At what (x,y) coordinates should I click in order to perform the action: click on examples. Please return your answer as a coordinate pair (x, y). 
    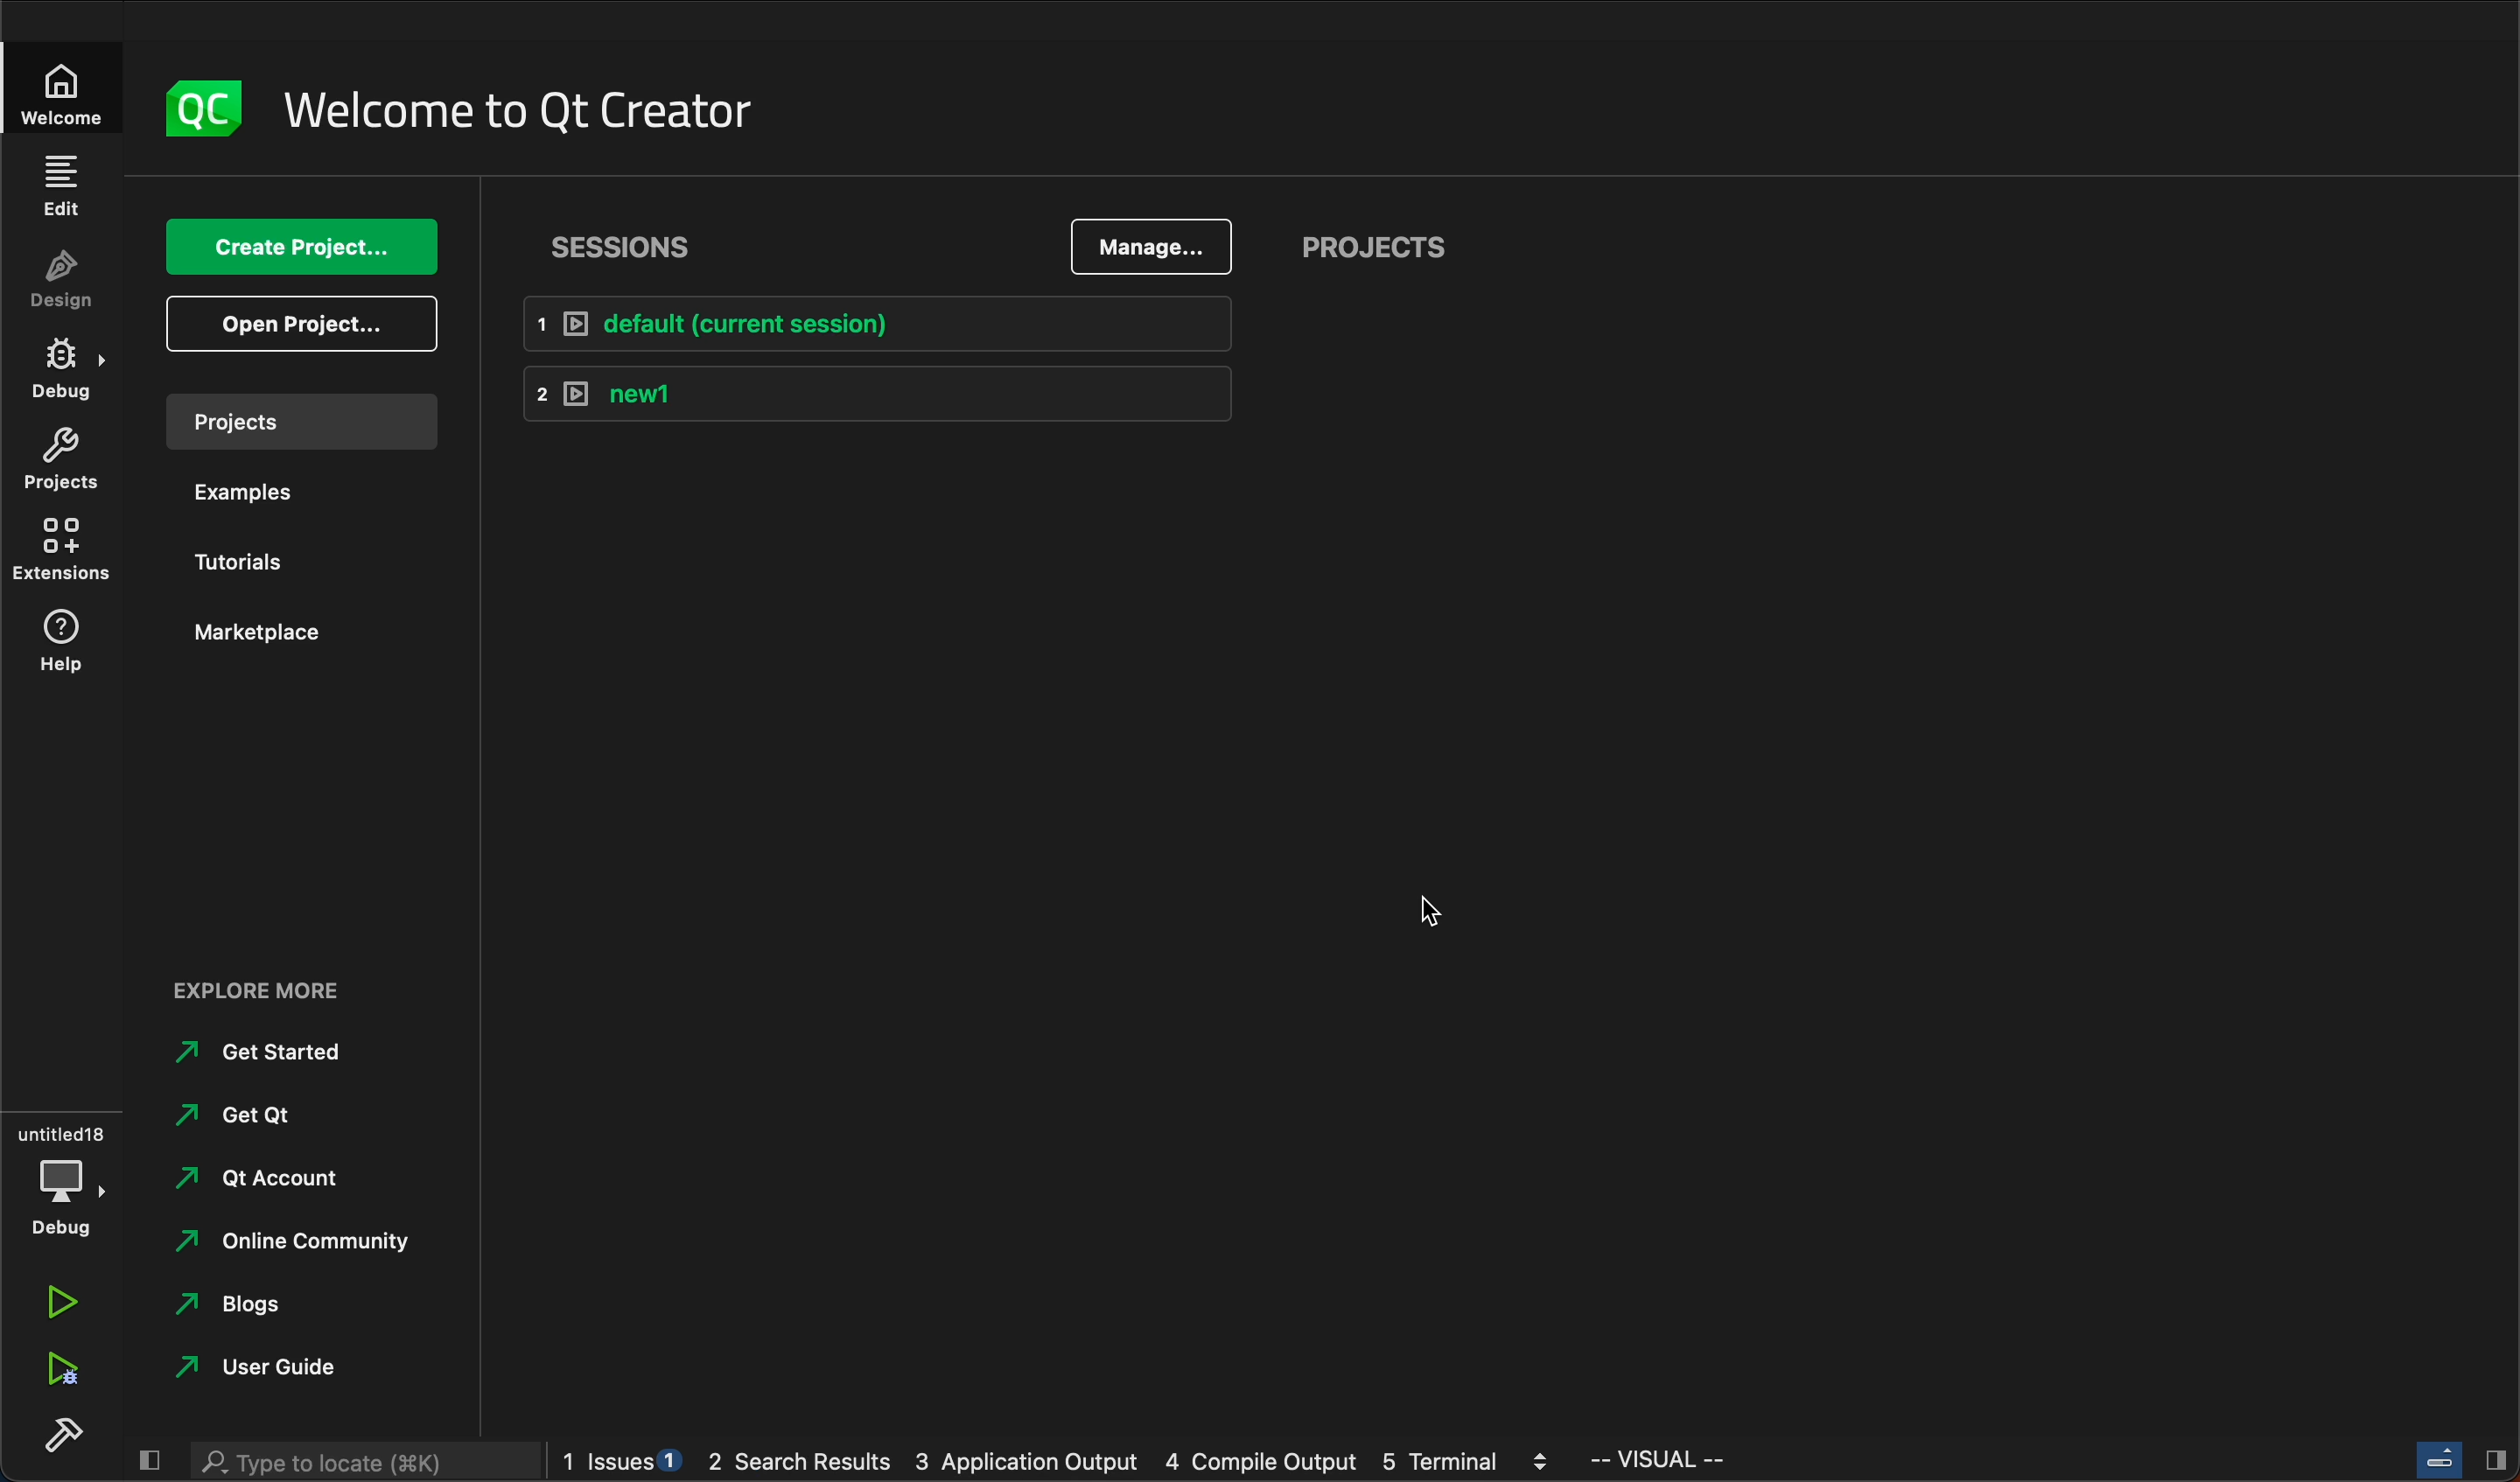
    Looking at the image, I should click on (264, 493).